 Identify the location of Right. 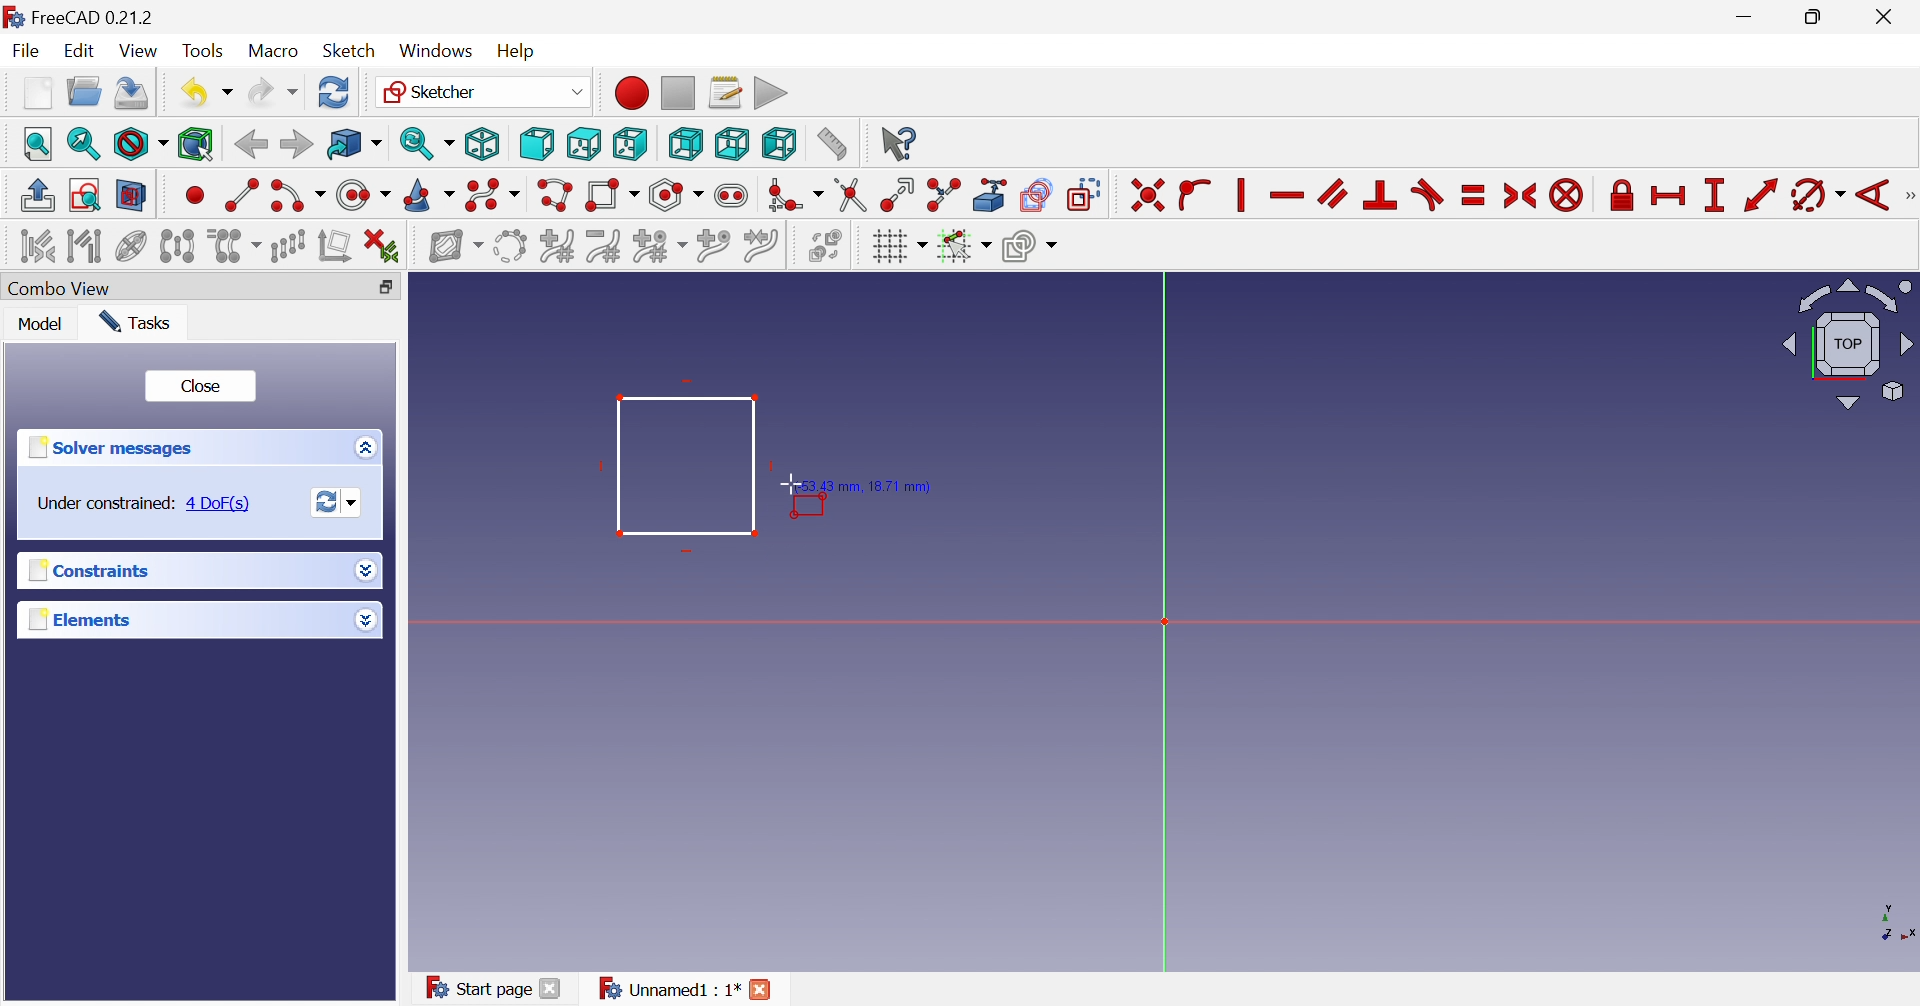
(628, 143).